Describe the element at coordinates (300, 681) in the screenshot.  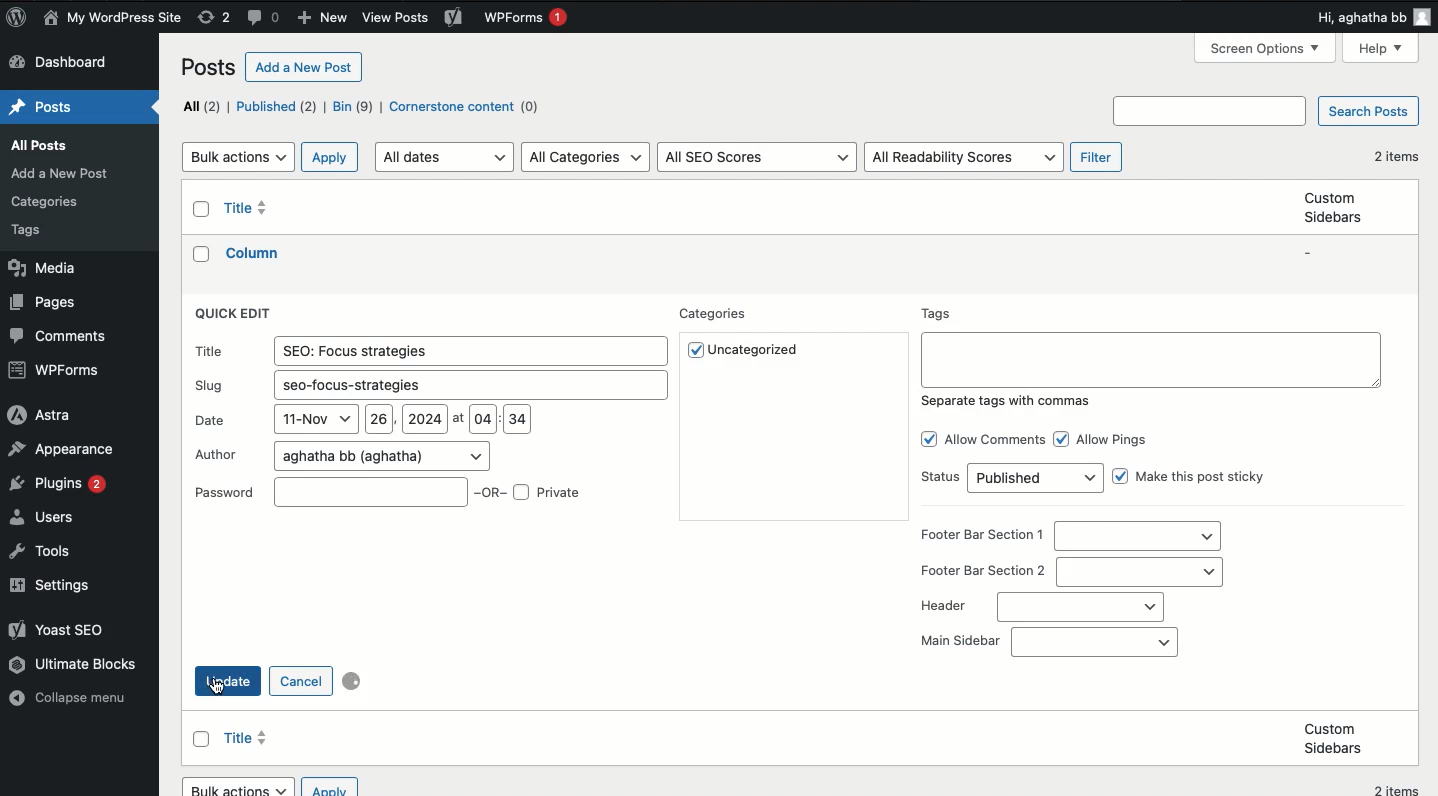
I see `Cancel` at that location.